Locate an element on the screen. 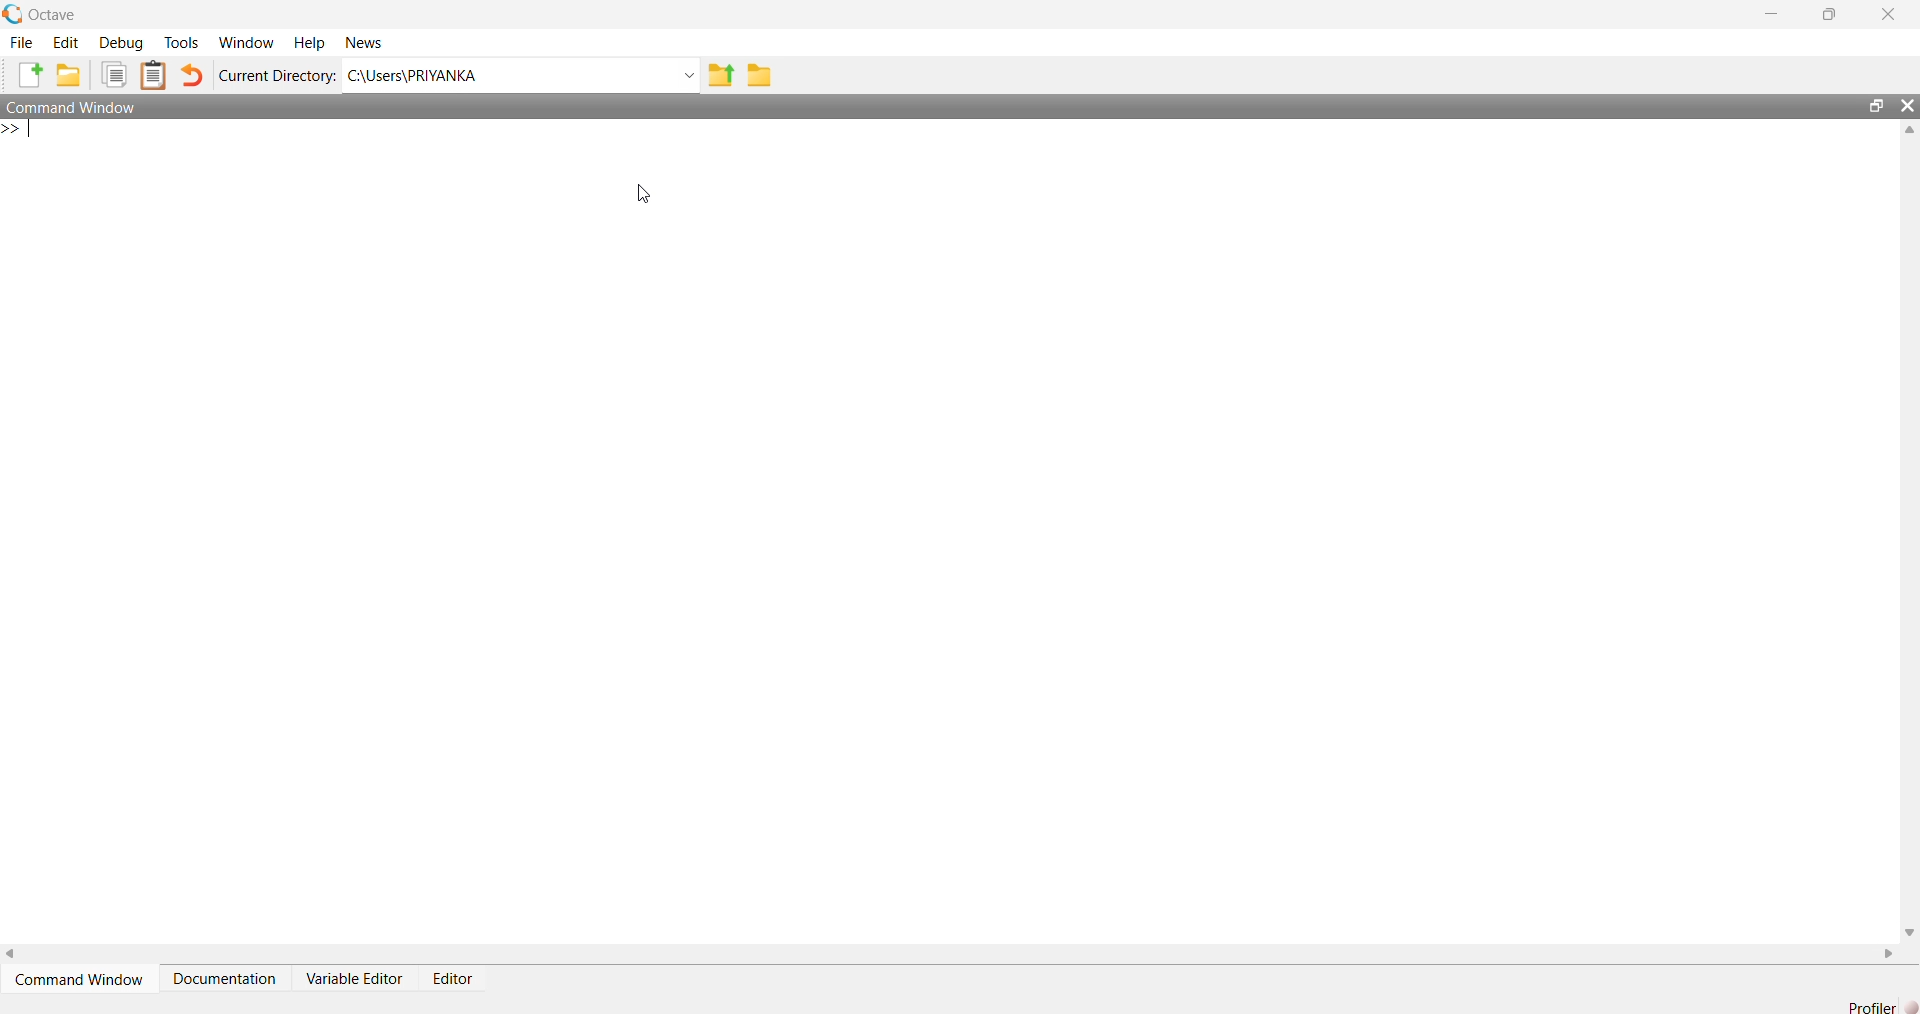 The height and width of the screenshot is (1014, 1920). One directory up is located at coordinates (721, 75).